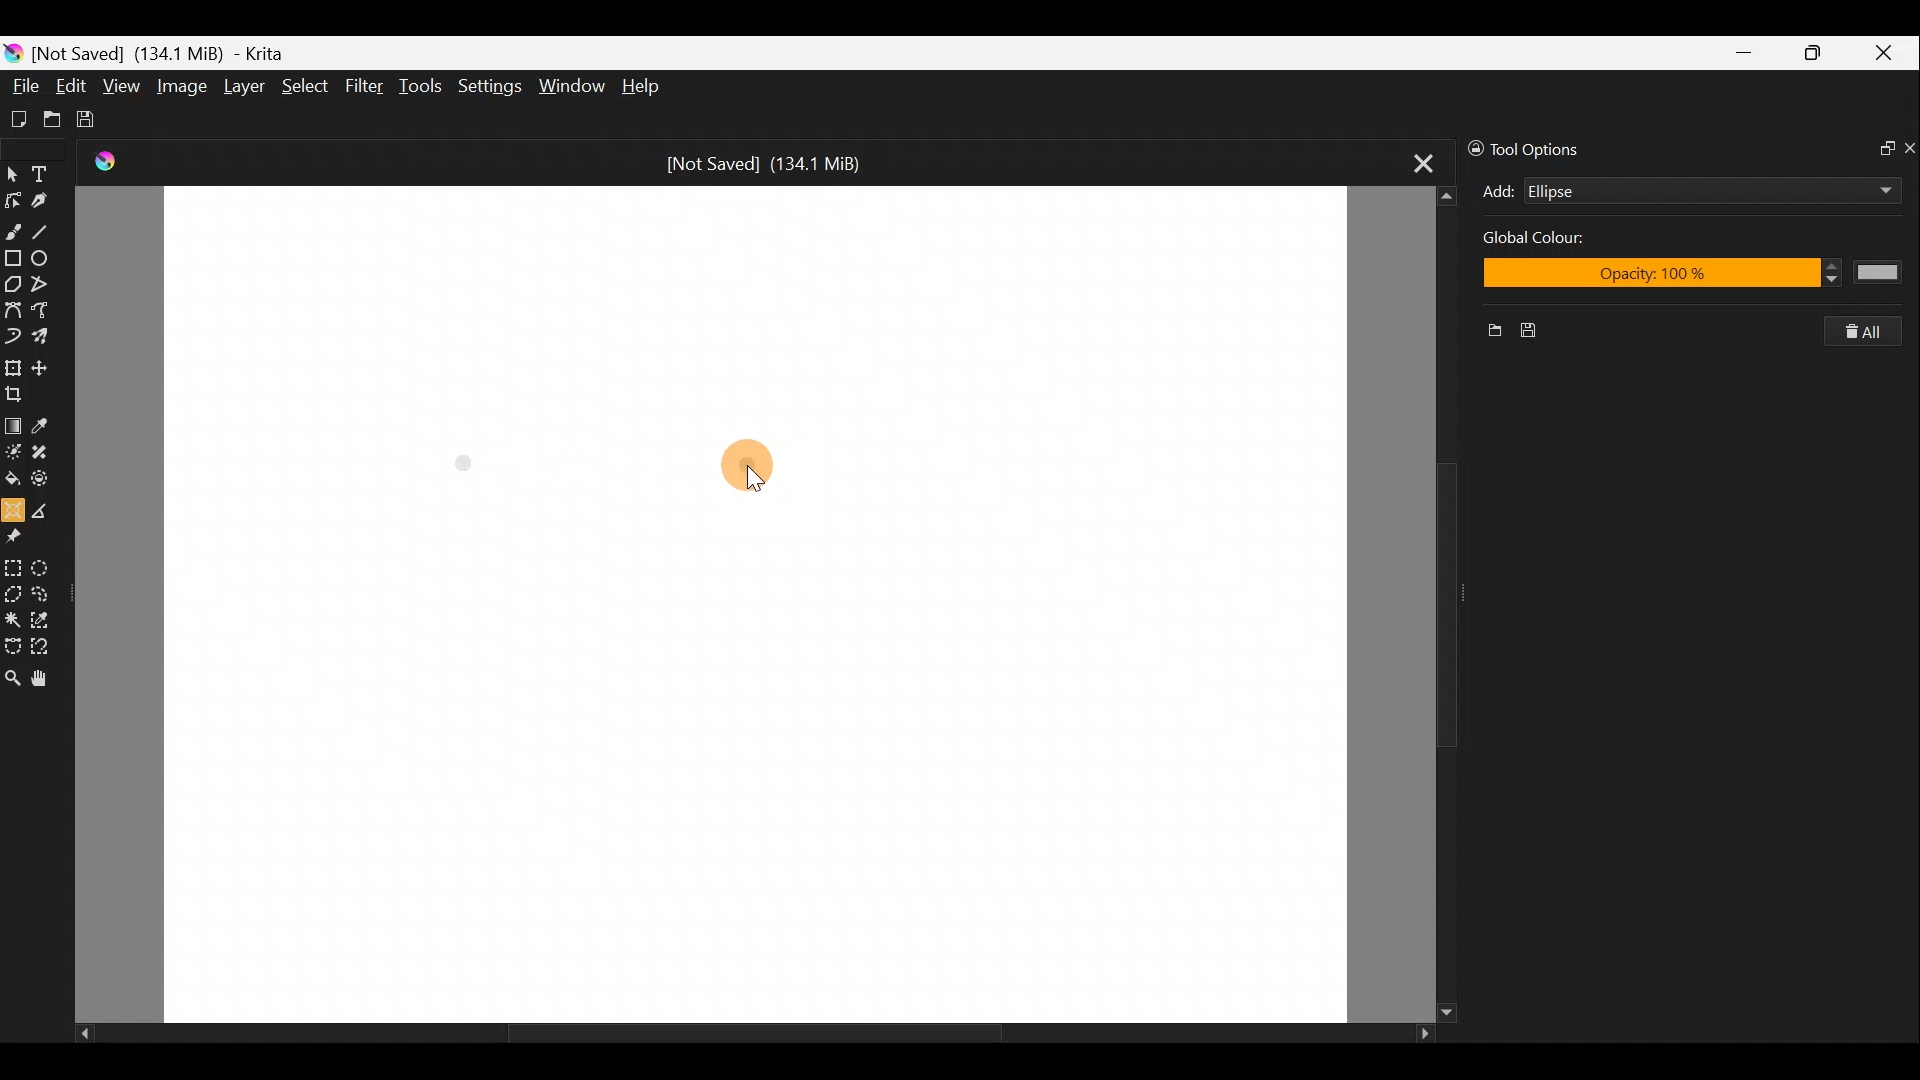 This screenshot has height=1080, width=1920. Describe the element at coordinates (50, 565) in the screenshot. I see `Elliptical selection tool` at that location.